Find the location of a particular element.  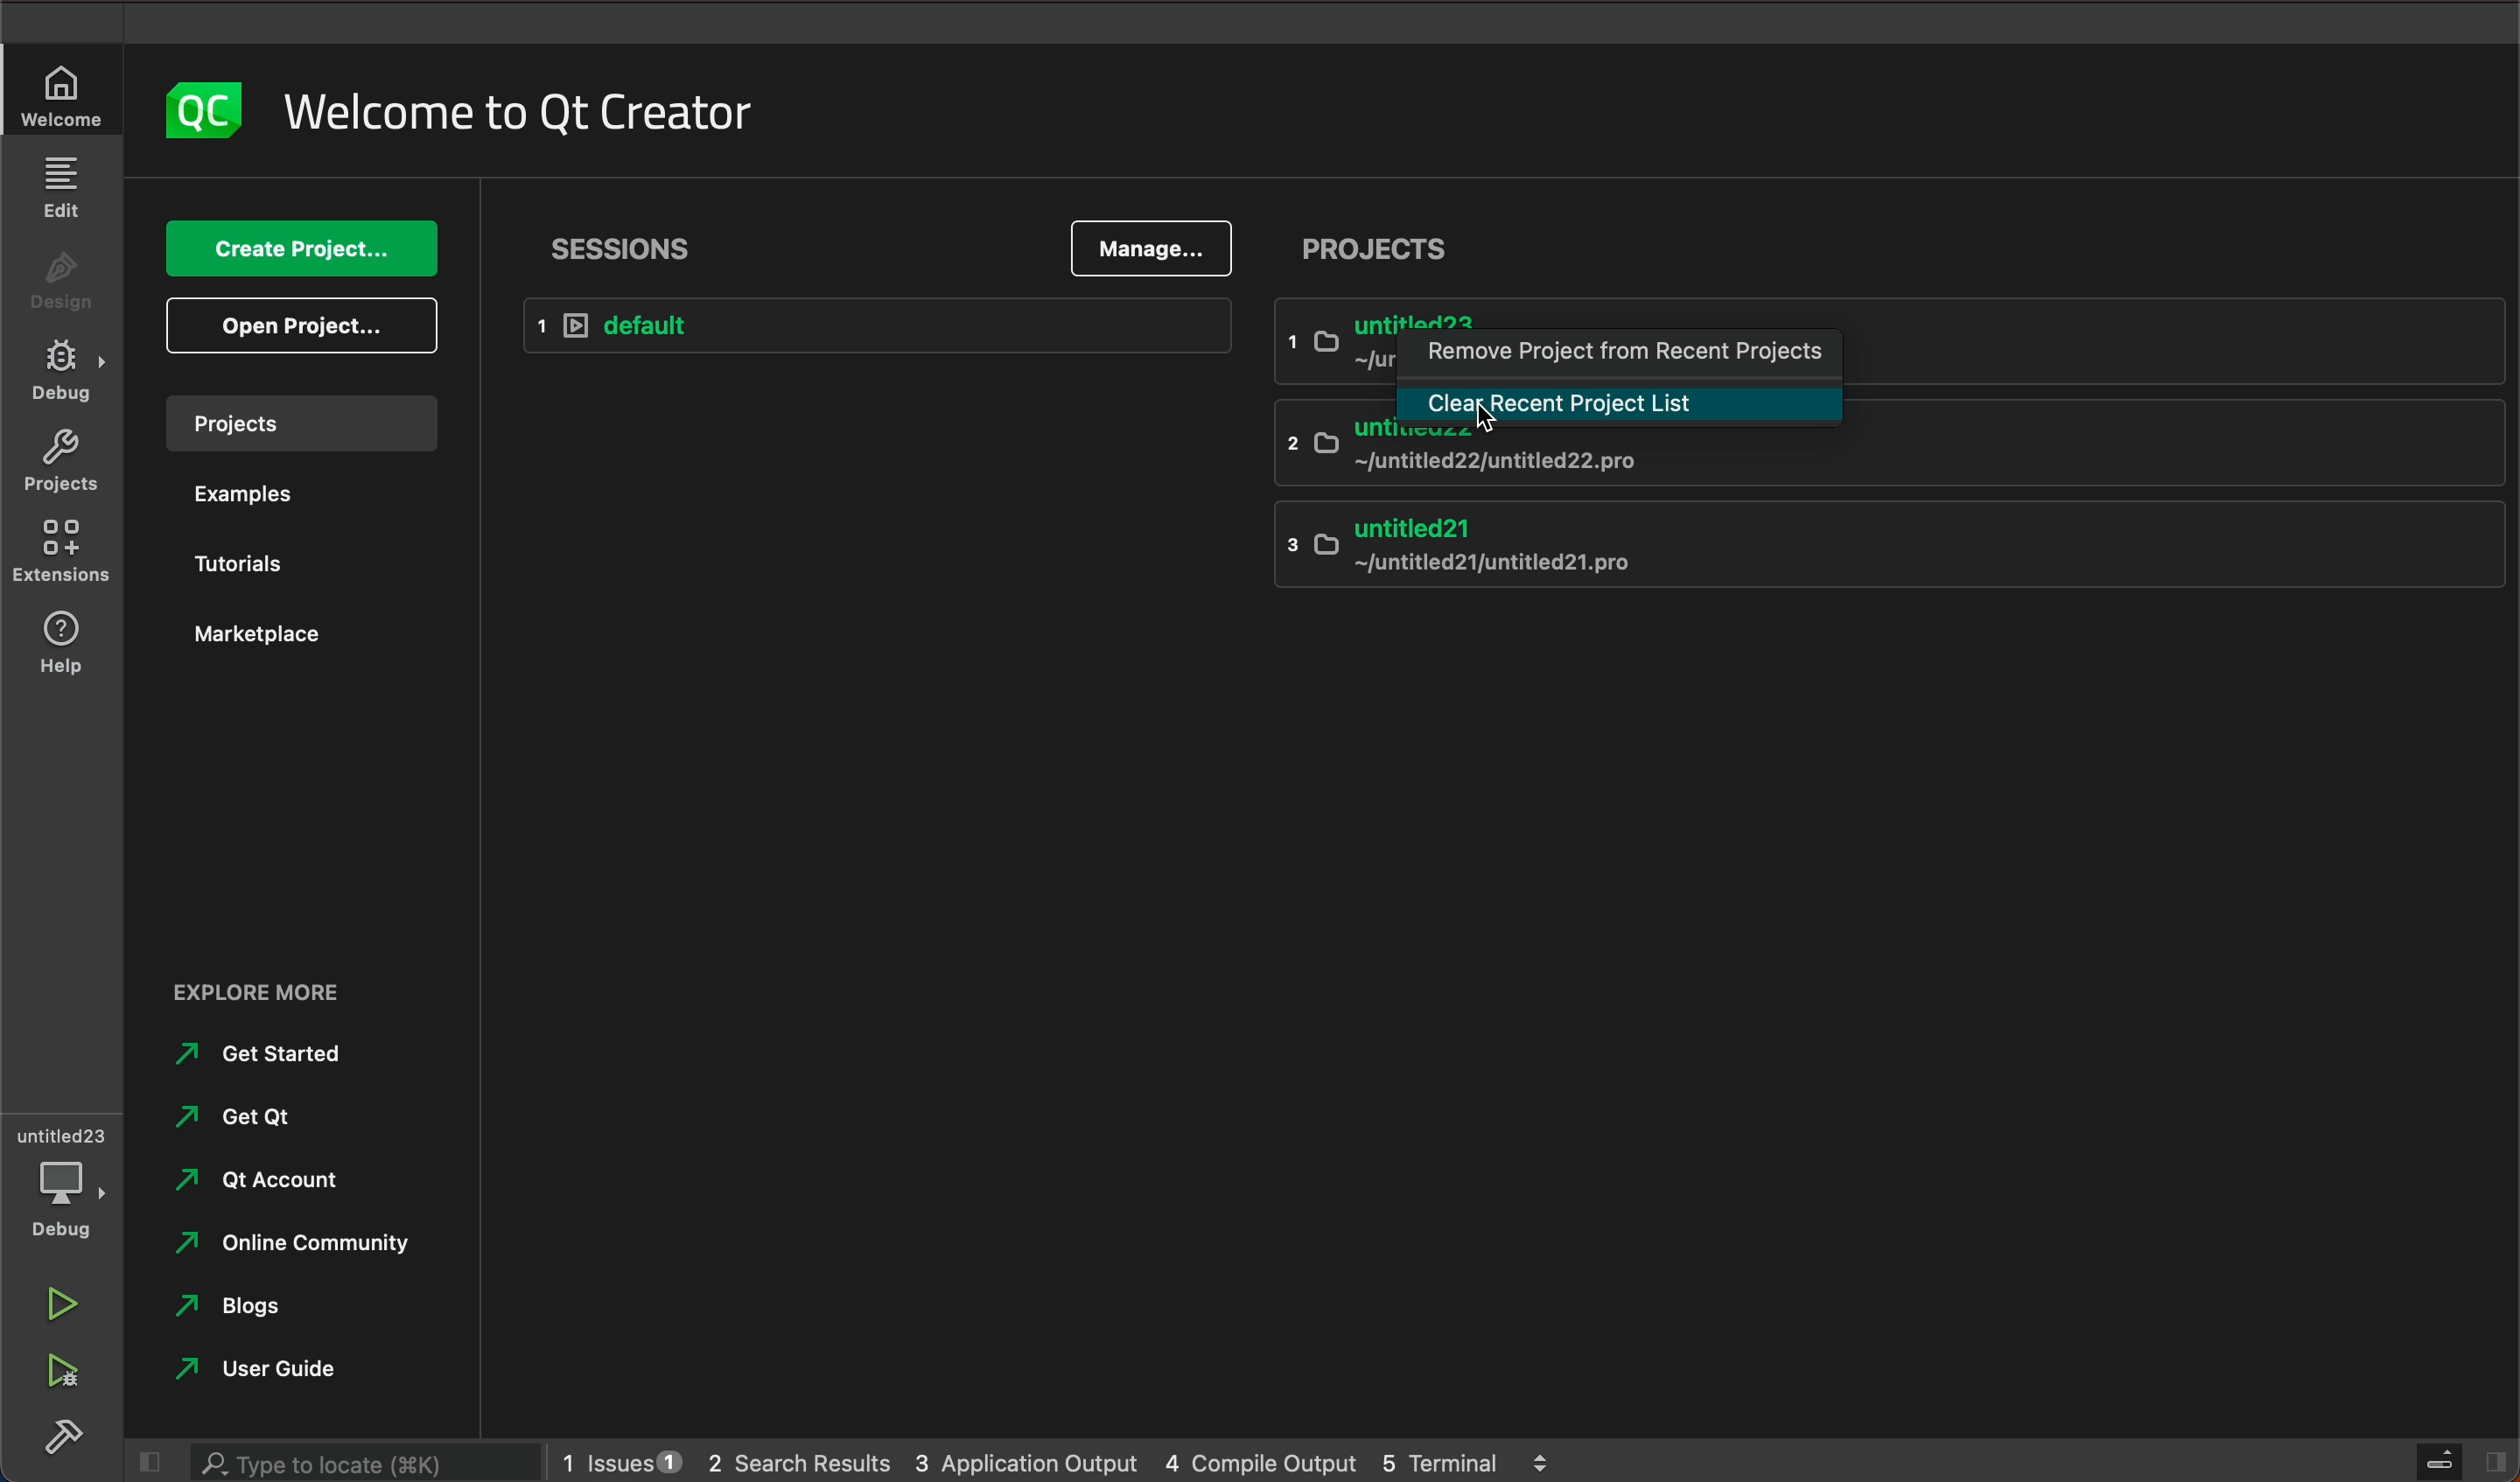

clear project is located at coordinates (1624, 404).